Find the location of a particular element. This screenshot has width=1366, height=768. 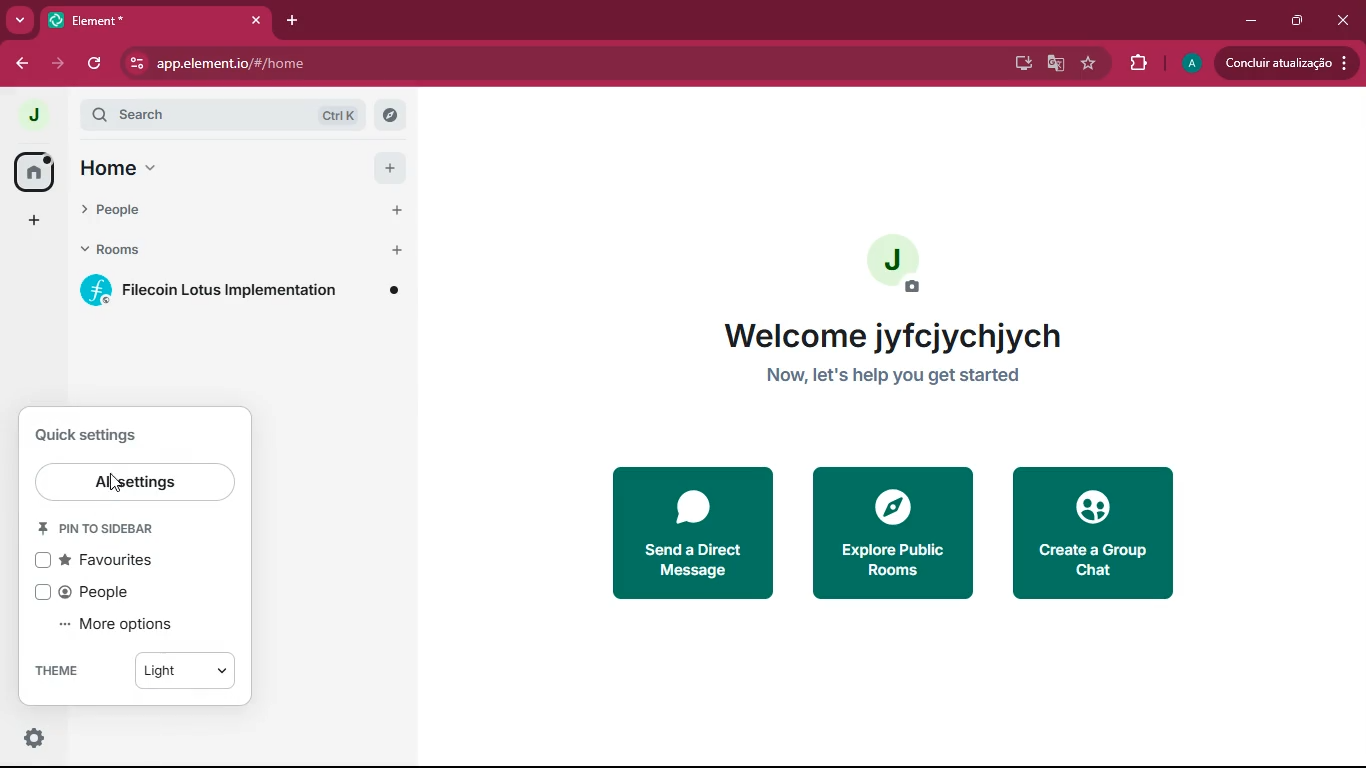

home is located at coordinates (175, 167).